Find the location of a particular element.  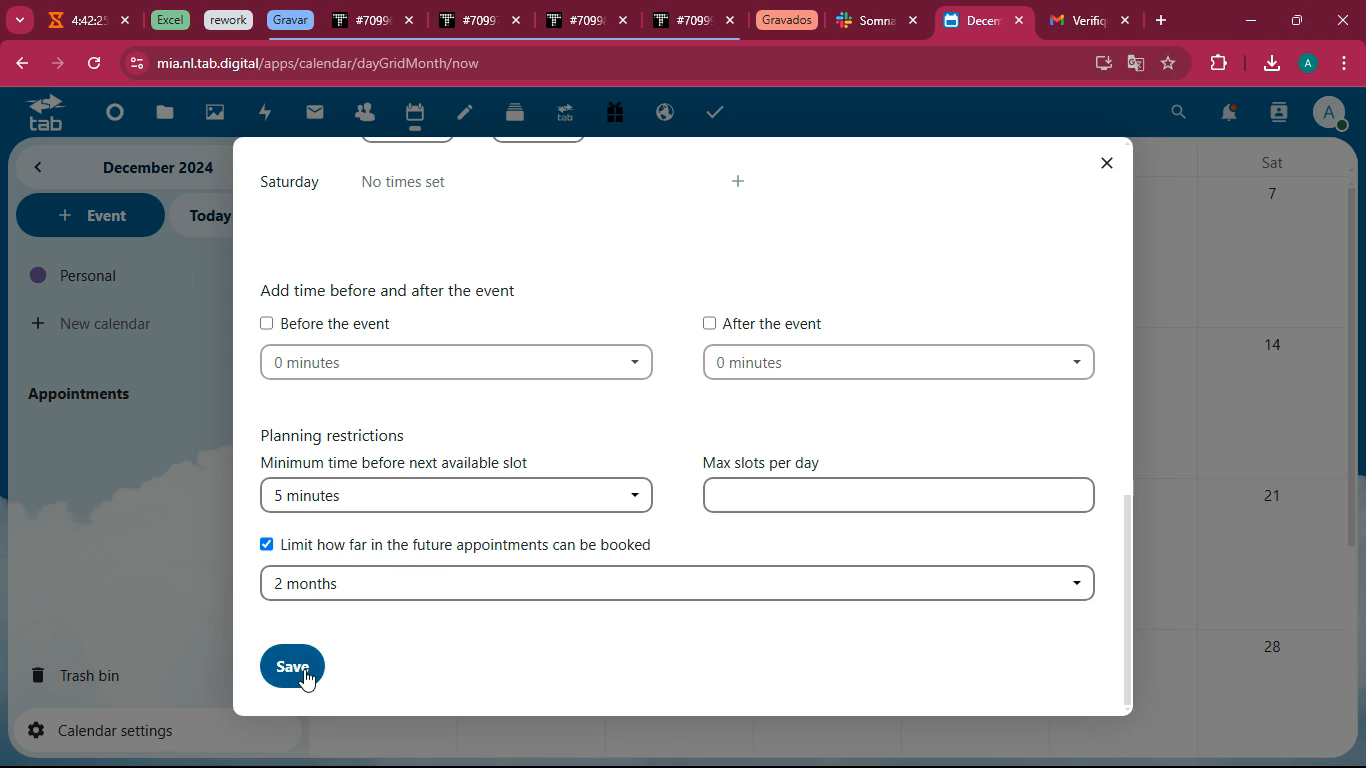

tab is located at coordinates (466, 22).